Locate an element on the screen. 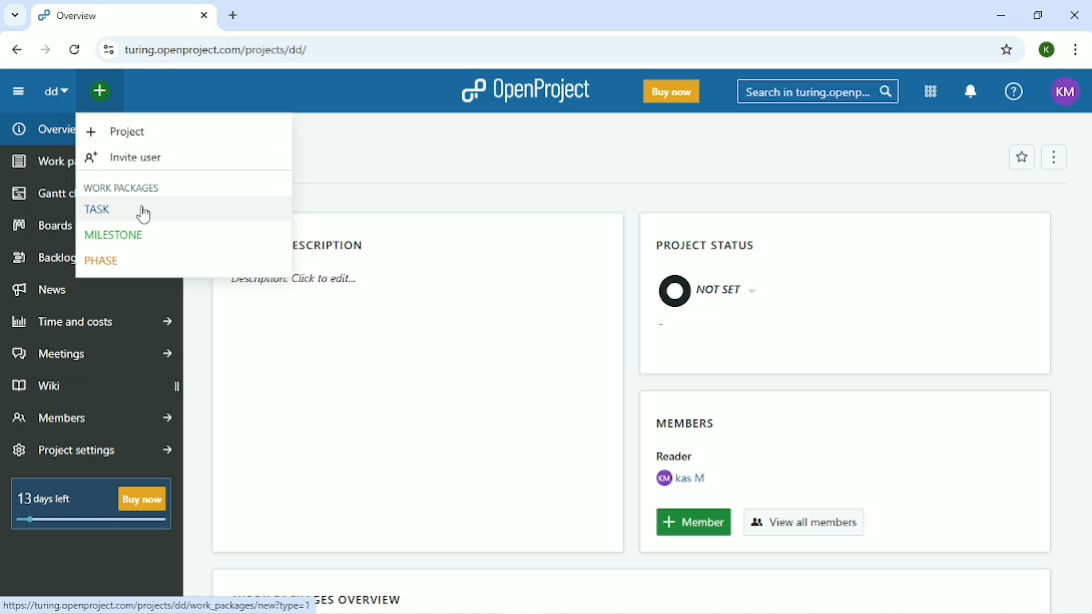 Image resolution: width=1092 pixels, height=614 pixels. News is located at coordinates (44, 291).